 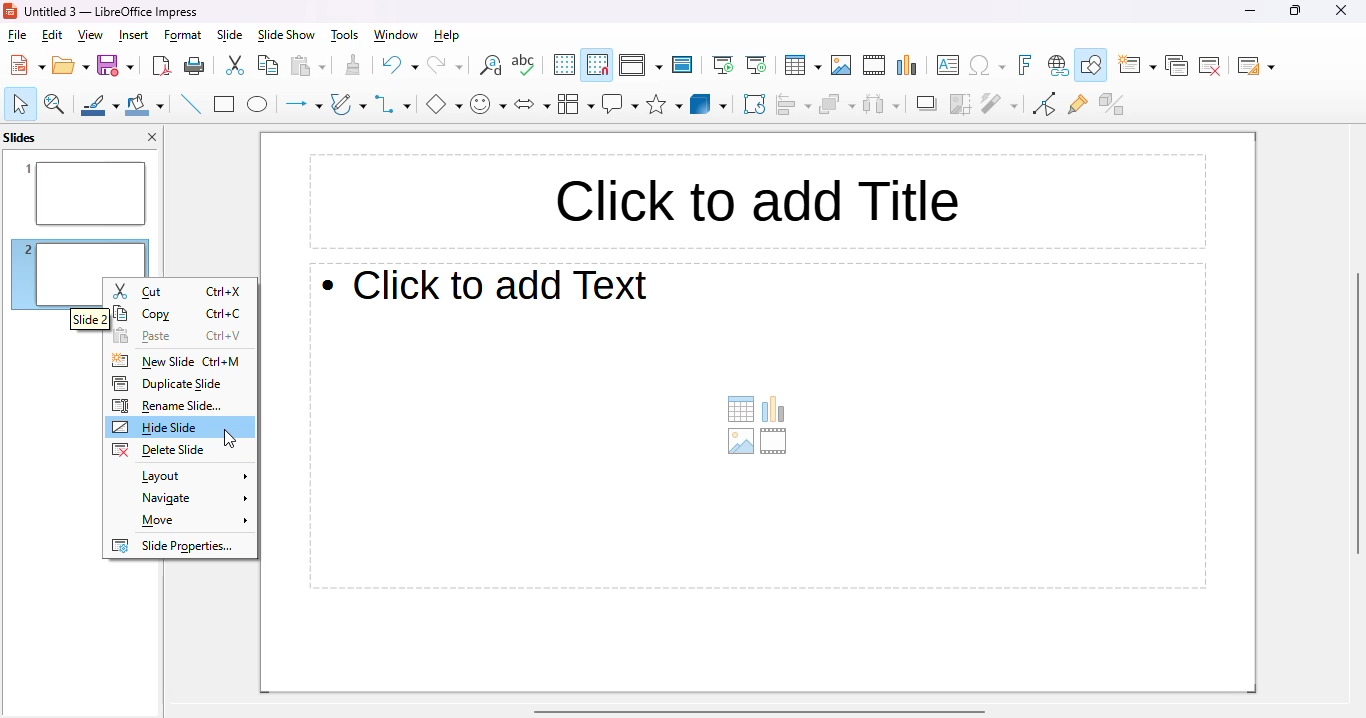 I want to click on ellipse, so click(x=258, y=105).